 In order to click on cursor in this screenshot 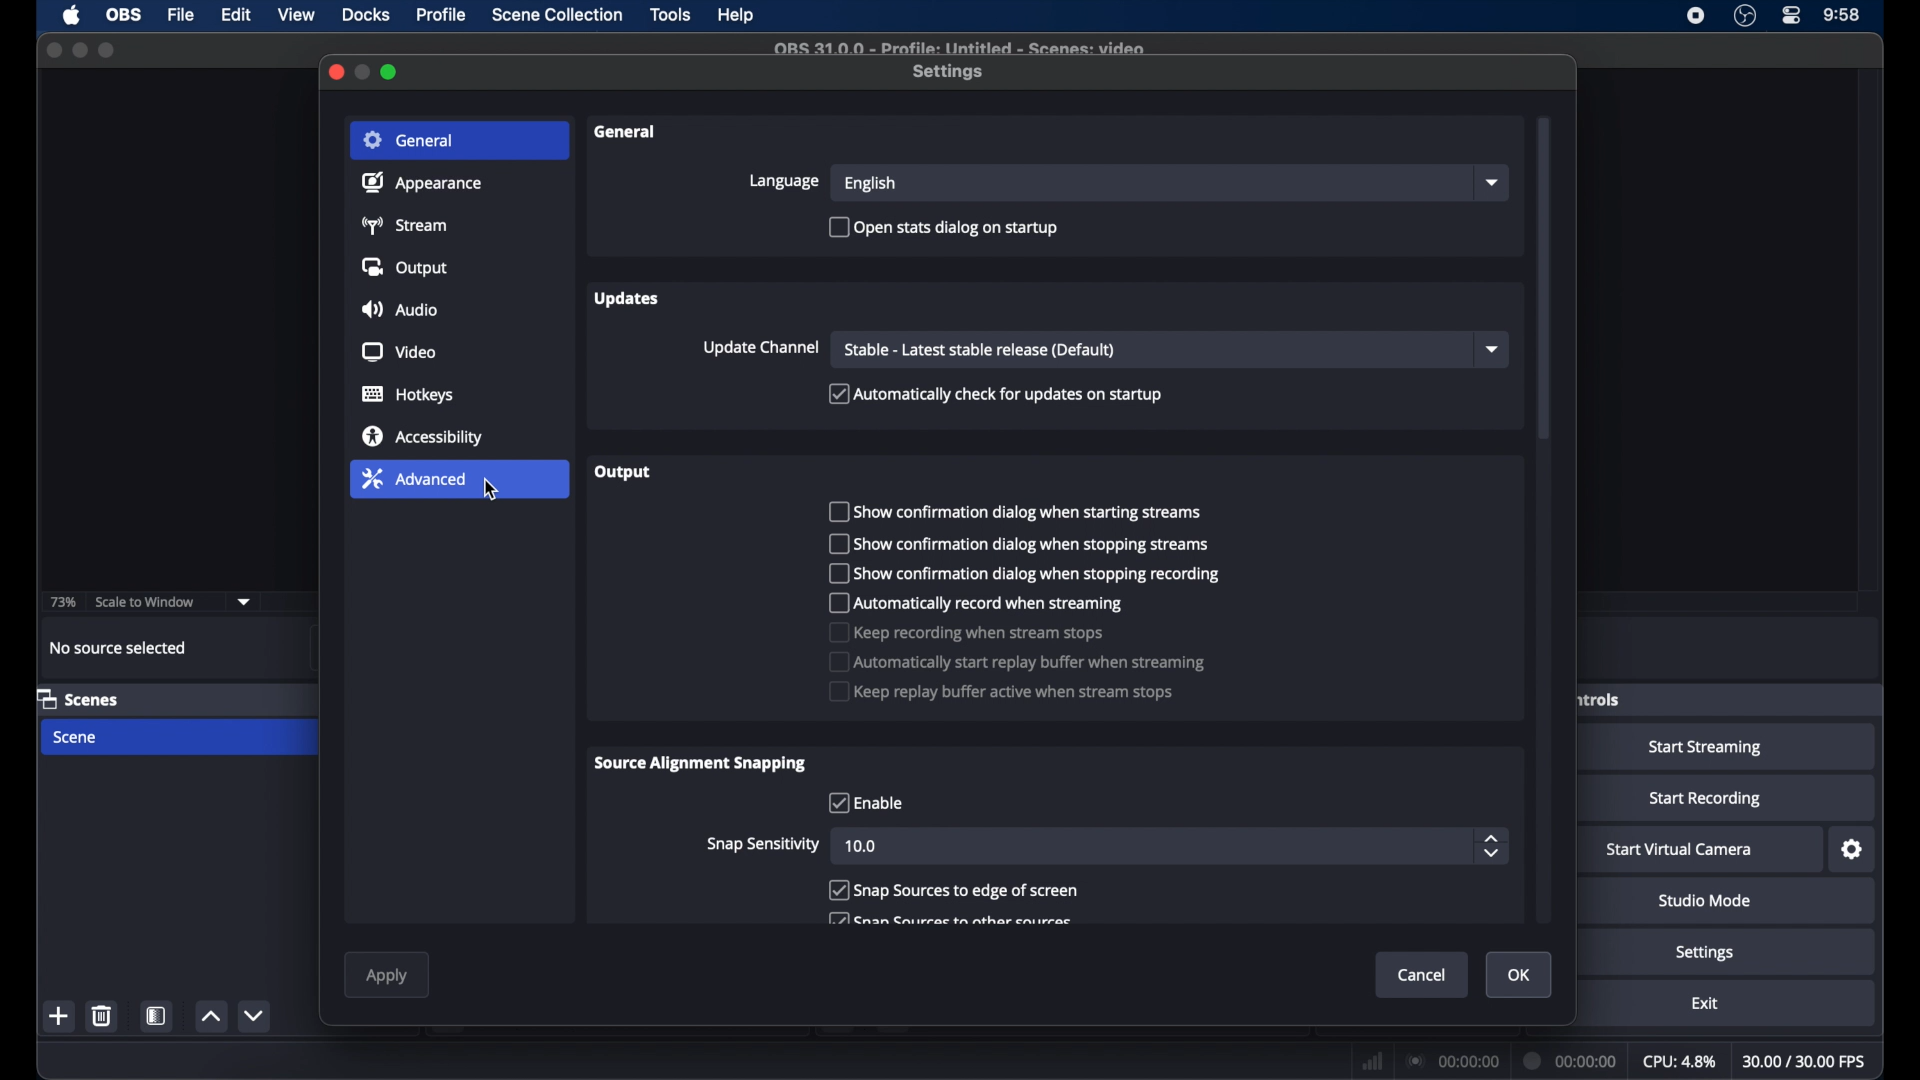, I will do `click(492, 491)`.